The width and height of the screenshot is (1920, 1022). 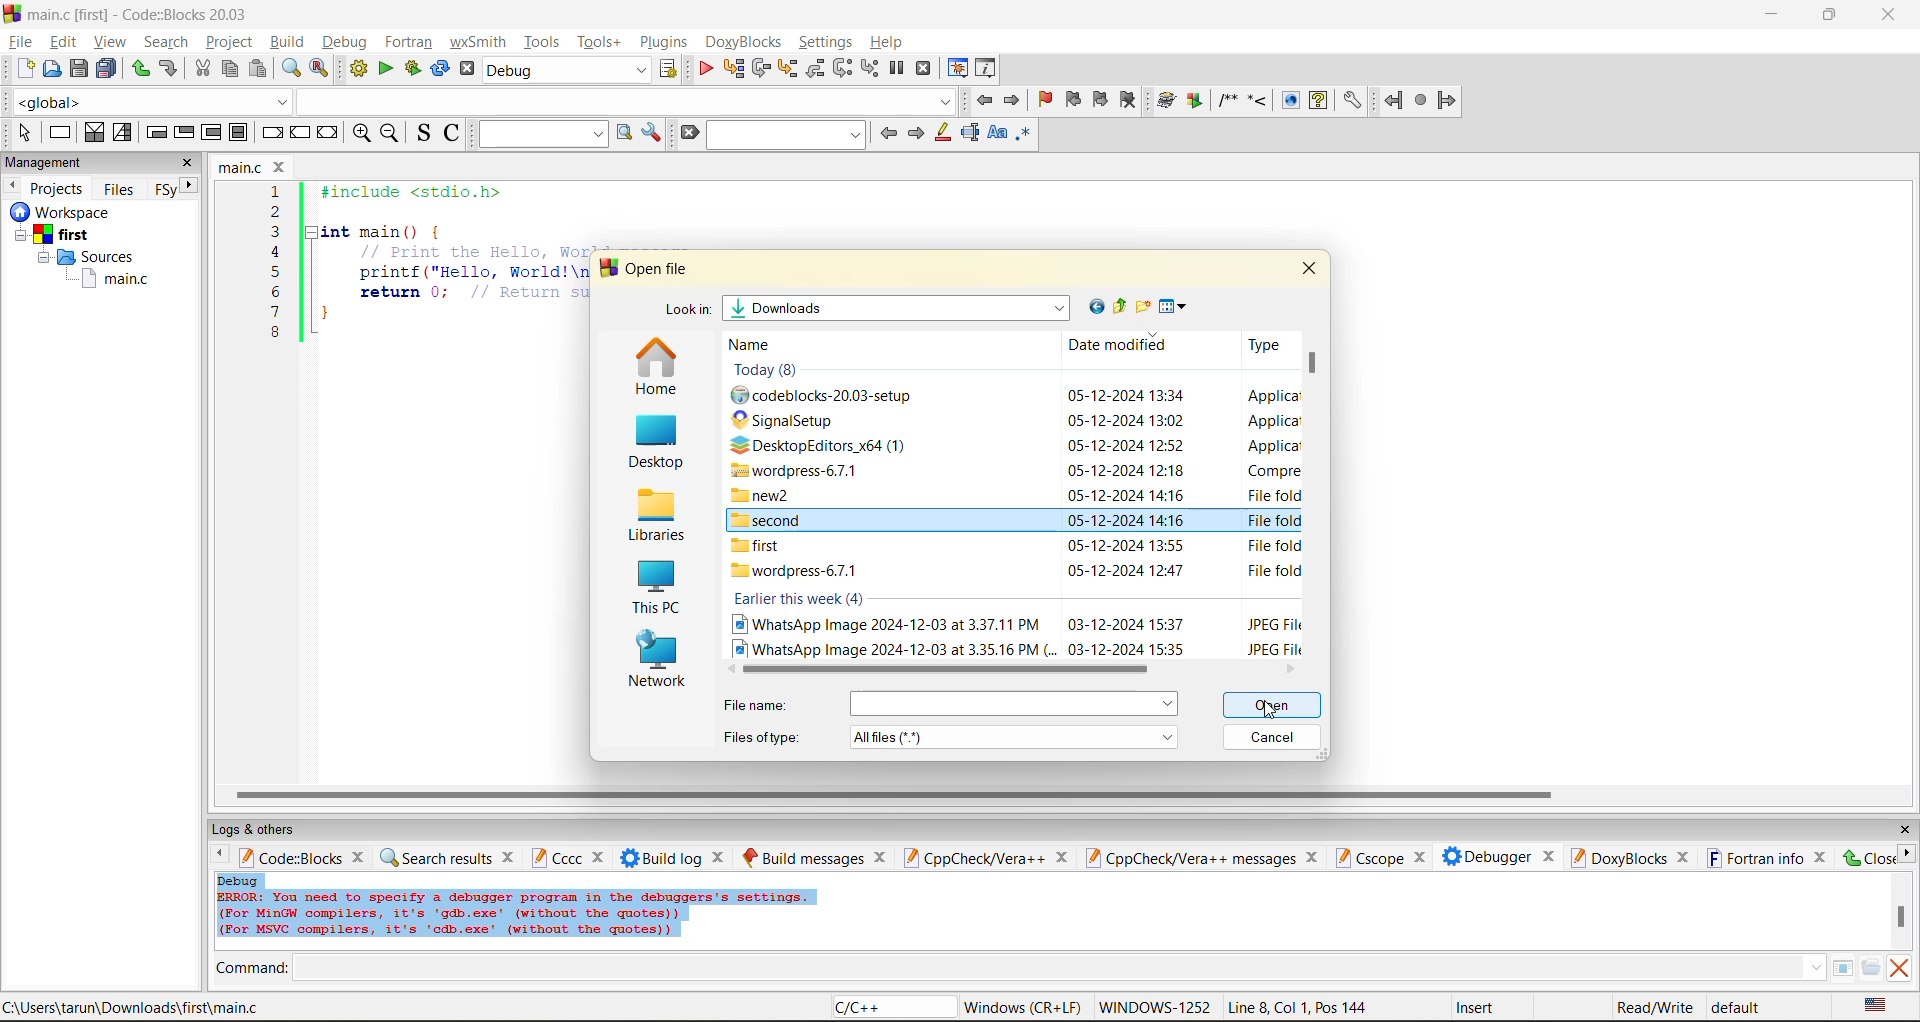 I want to click on copy, so click(x=231, y=69).